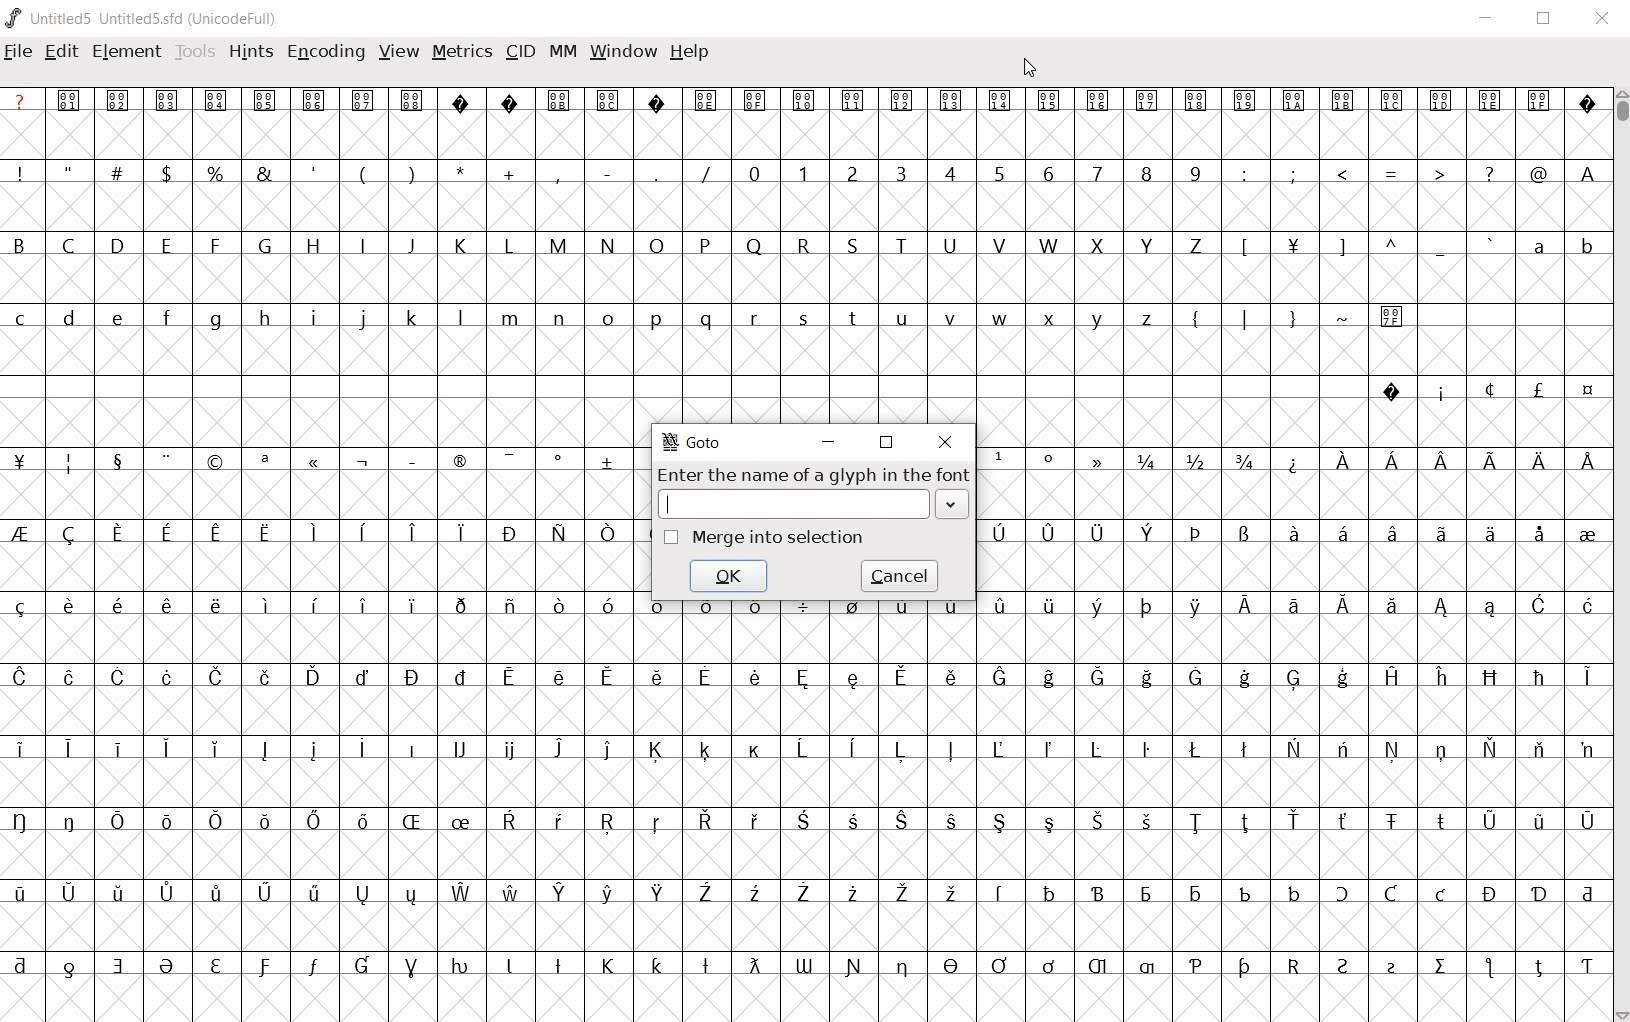  What do you see at coordinates (755, 750) in the screenshot?
I see `Symbol` at bounding box center [755, 750].